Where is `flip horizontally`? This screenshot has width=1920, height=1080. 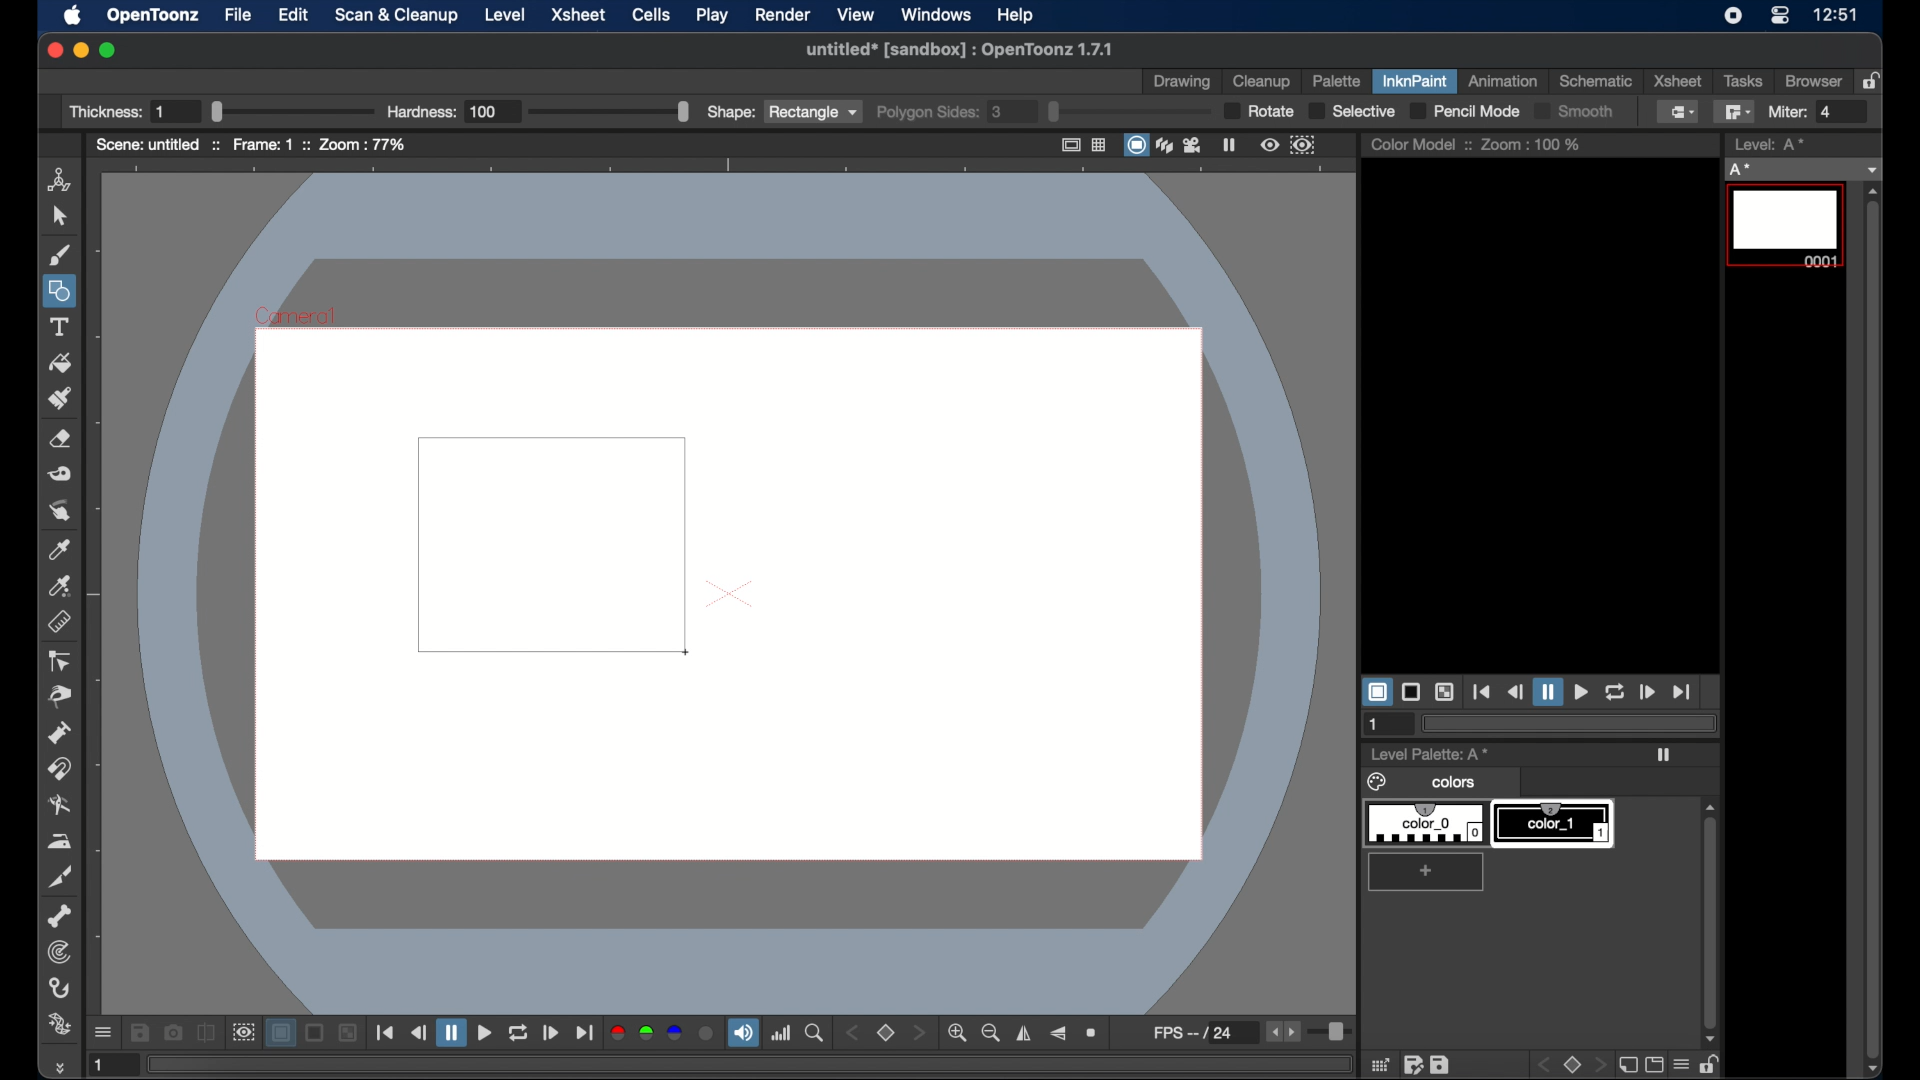 flip horizontally is located at coordinates (1025, 1033).